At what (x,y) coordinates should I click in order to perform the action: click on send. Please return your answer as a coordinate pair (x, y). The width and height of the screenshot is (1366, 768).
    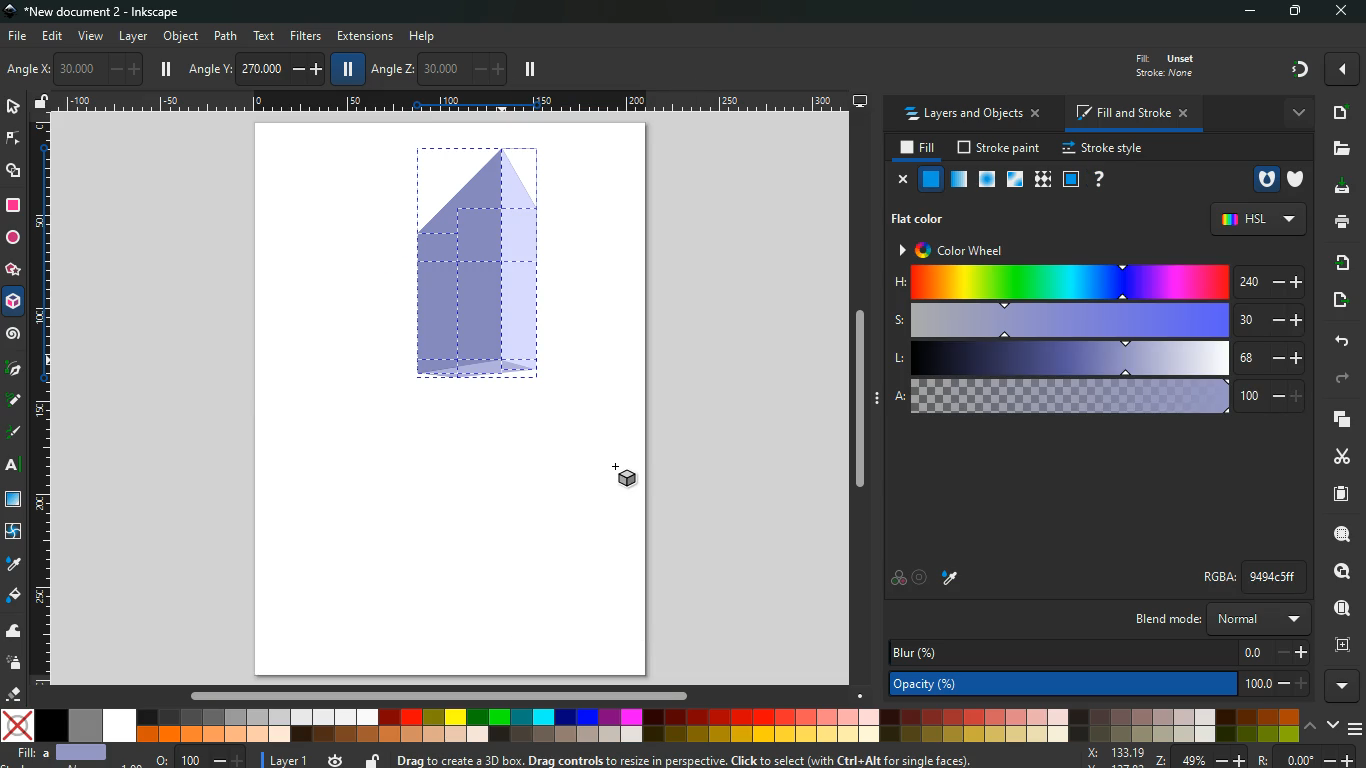
    Looking at the image, I should click on (1335, 301).